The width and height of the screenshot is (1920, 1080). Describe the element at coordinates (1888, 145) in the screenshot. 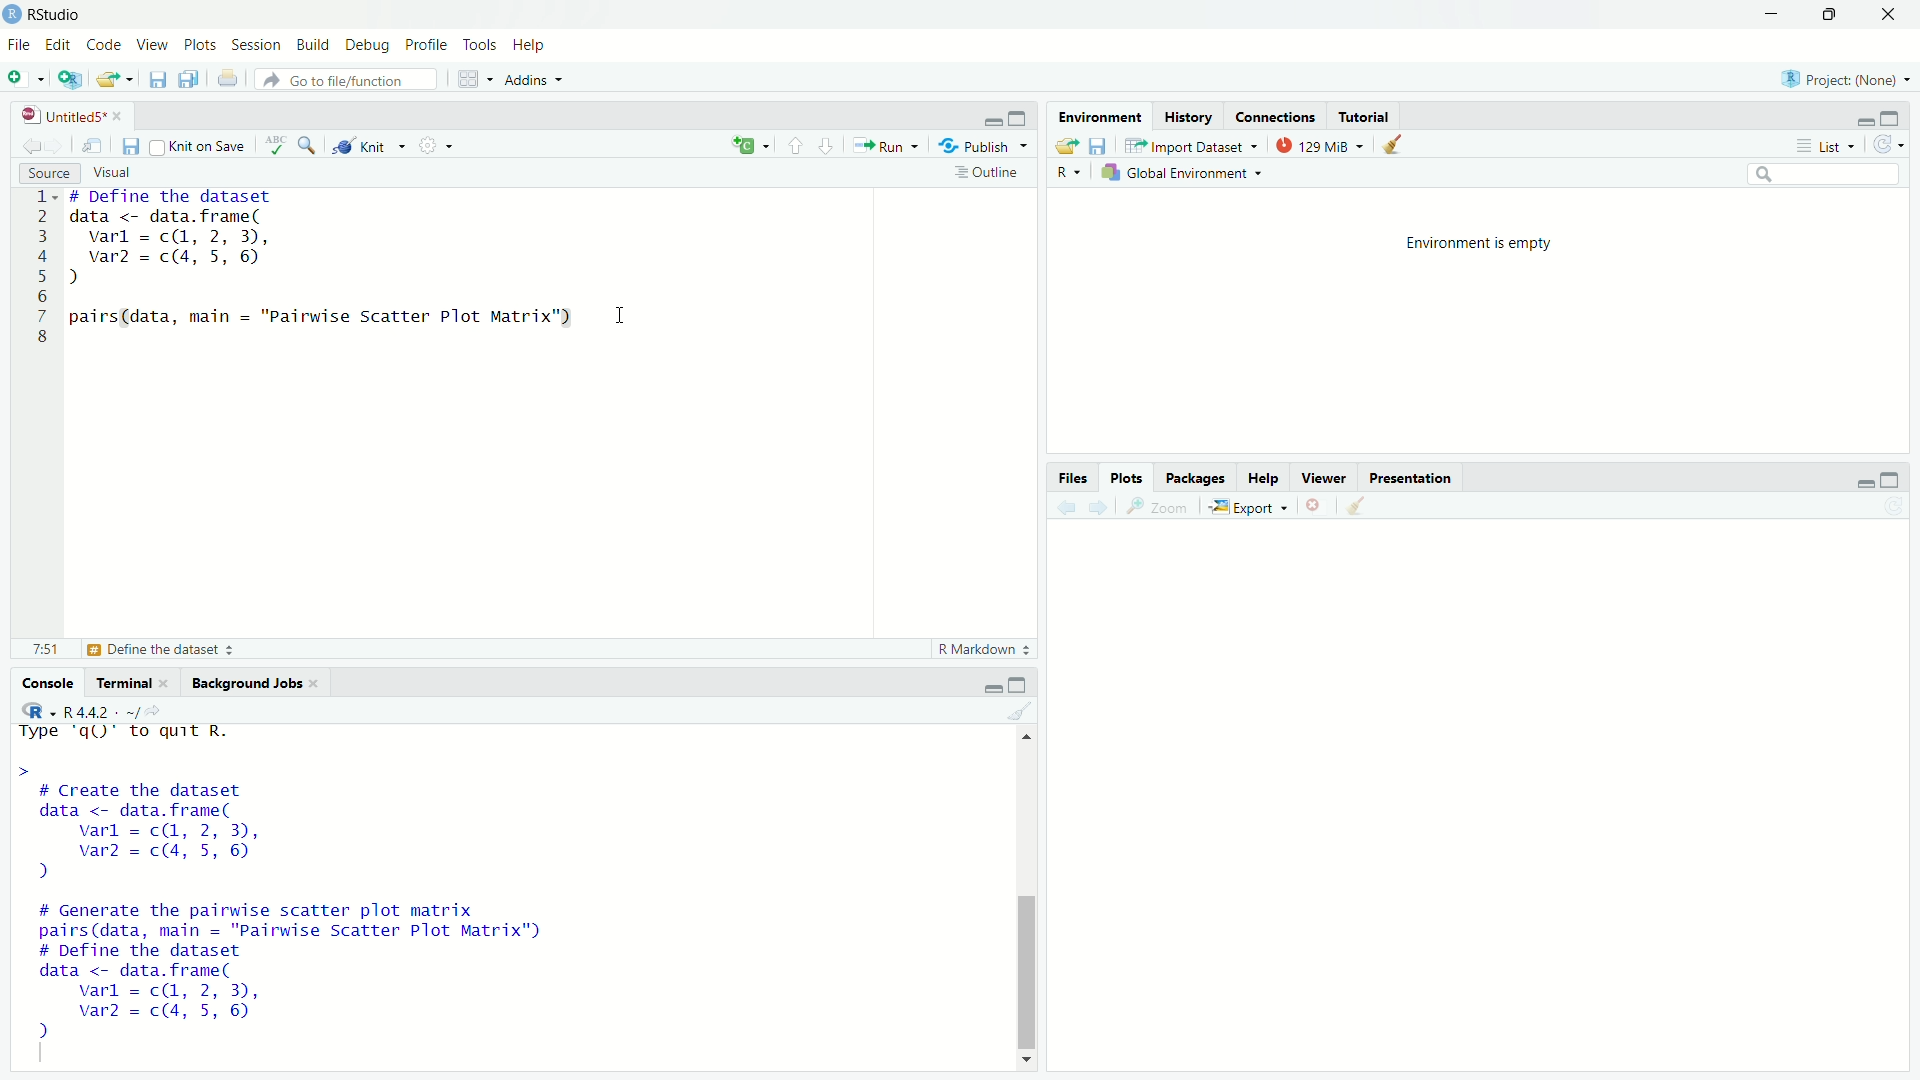

I see `Refresh the list of objects in the environment` at that location.